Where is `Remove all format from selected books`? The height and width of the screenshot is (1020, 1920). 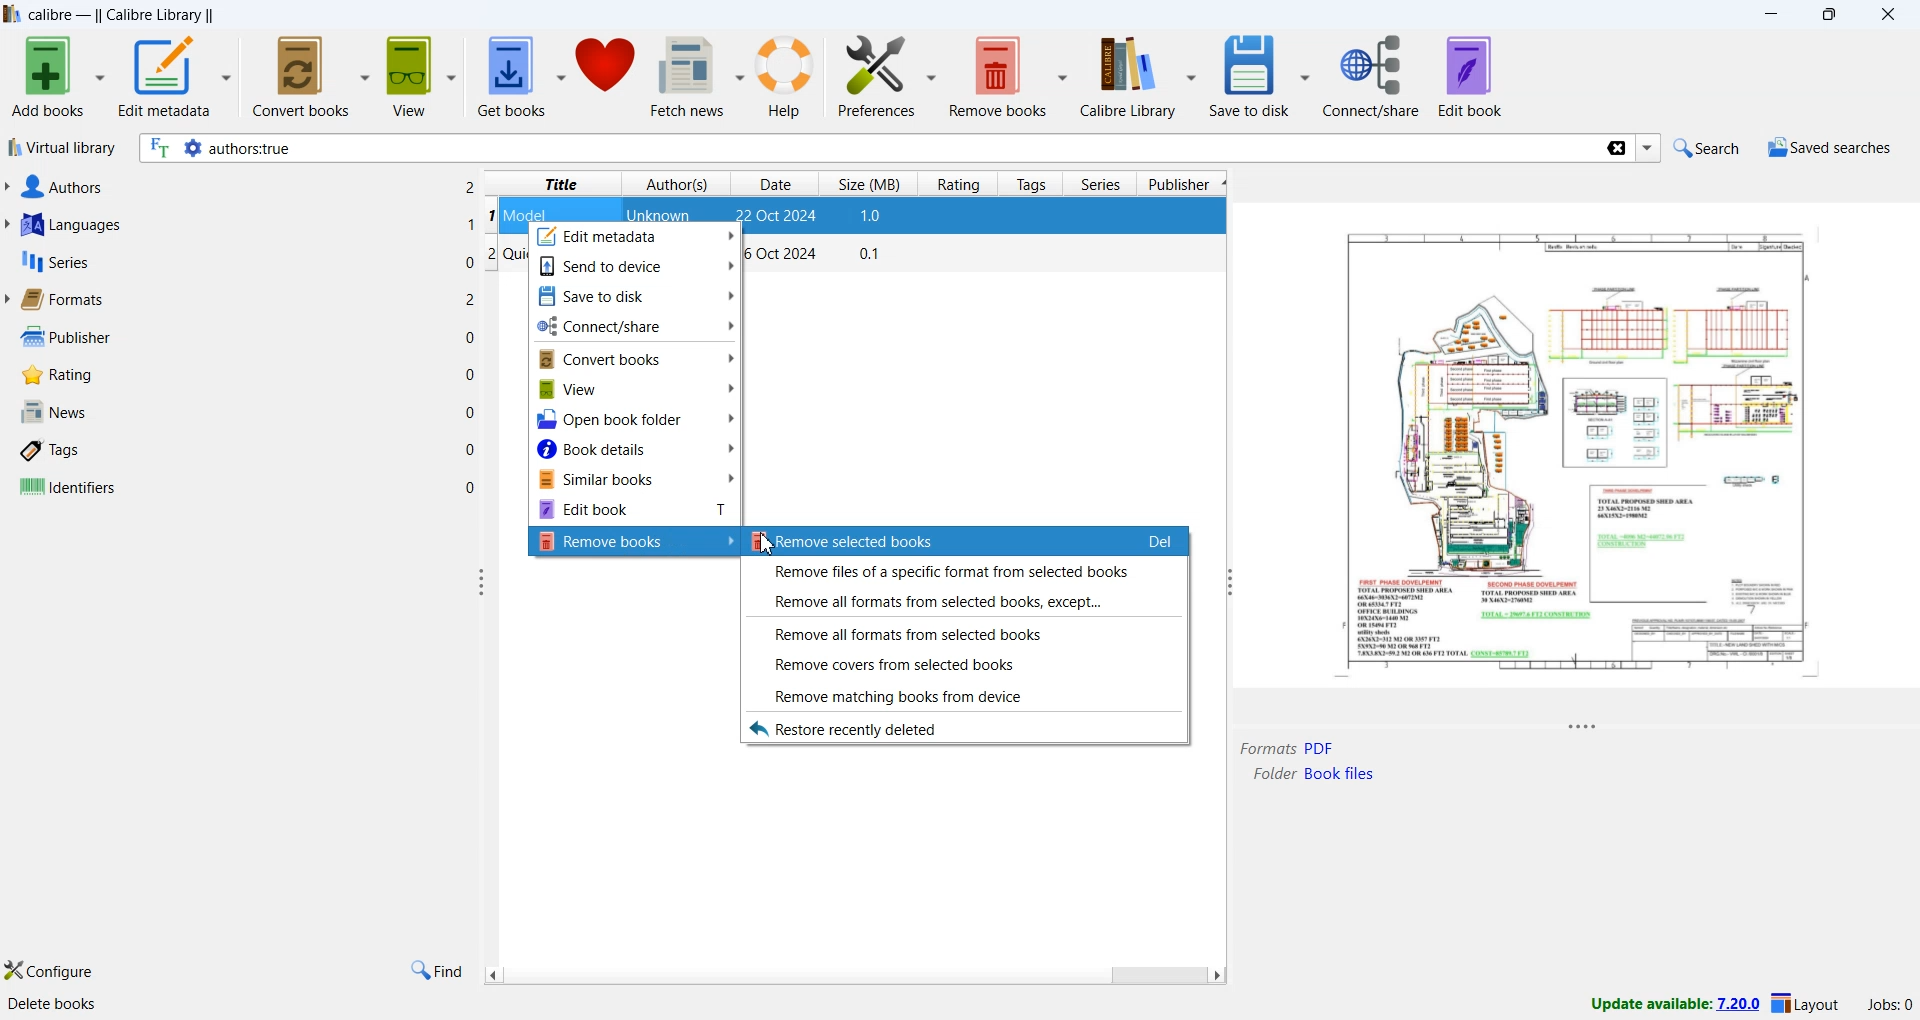
Remove all format from selected books is located at coordinates (964, 633).